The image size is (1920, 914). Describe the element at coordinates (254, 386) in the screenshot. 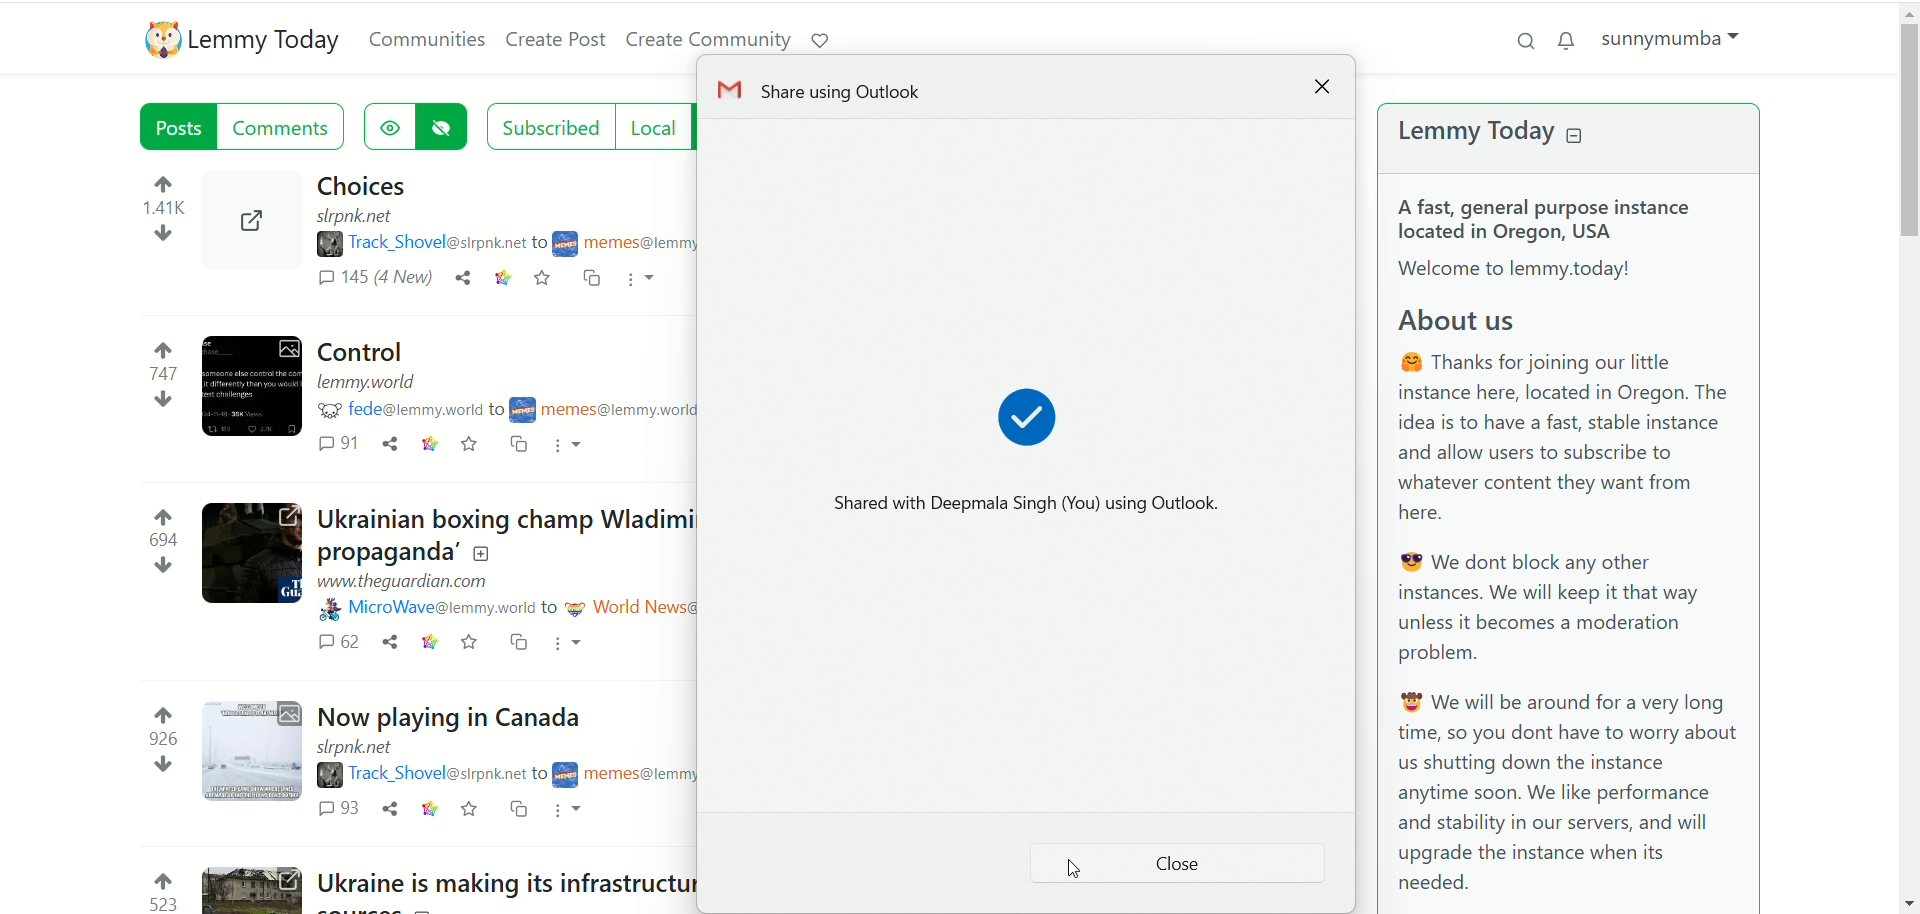

I see `Expand the post with the image` at that location.